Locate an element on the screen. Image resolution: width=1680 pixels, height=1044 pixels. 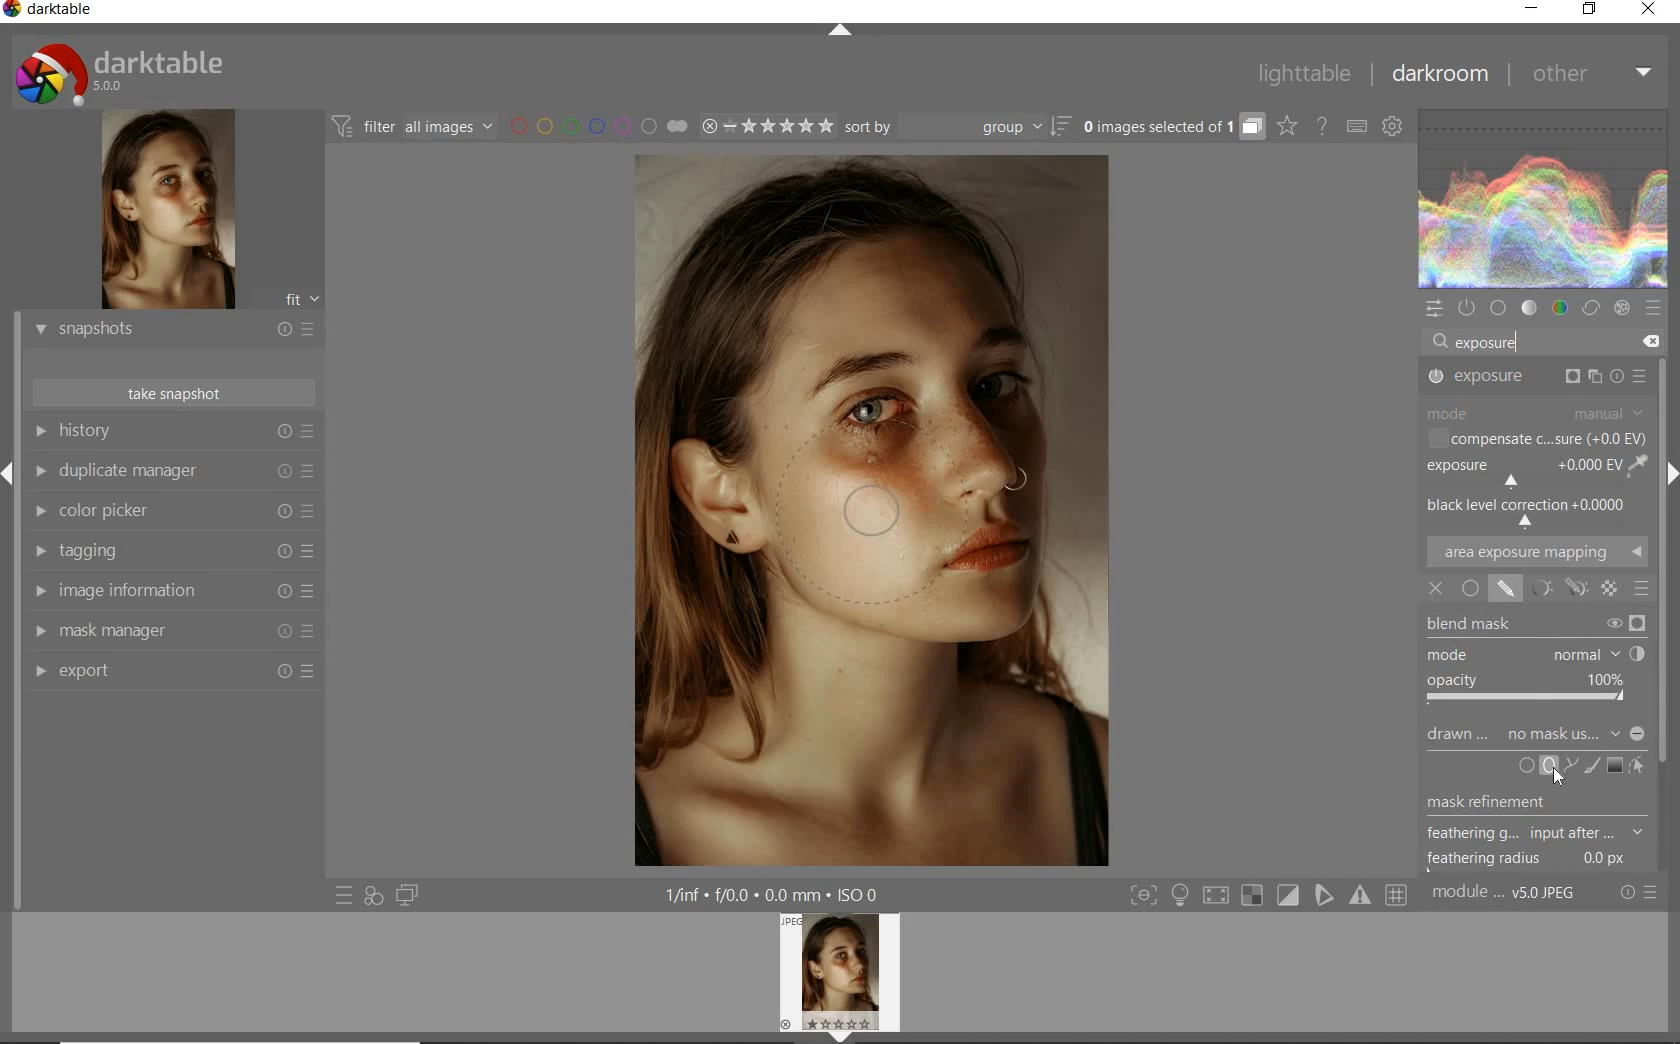
snapshots is located at coordinates (171, 330).